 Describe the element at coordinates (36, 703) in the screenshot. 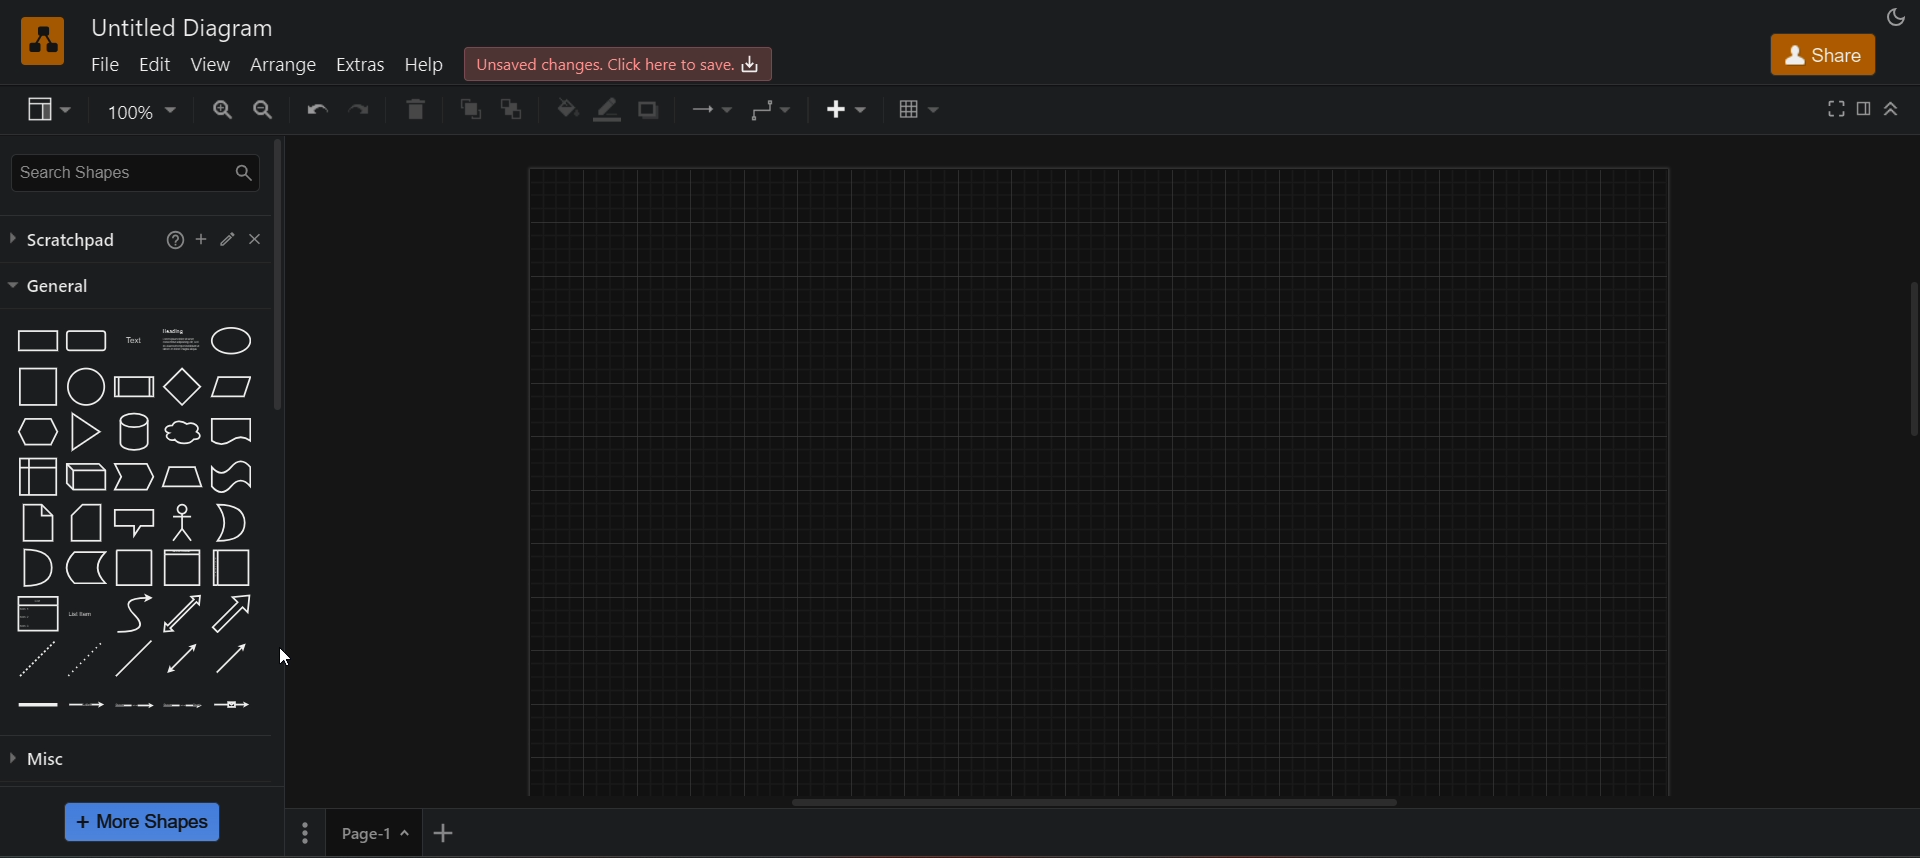

I see `link` at that location.